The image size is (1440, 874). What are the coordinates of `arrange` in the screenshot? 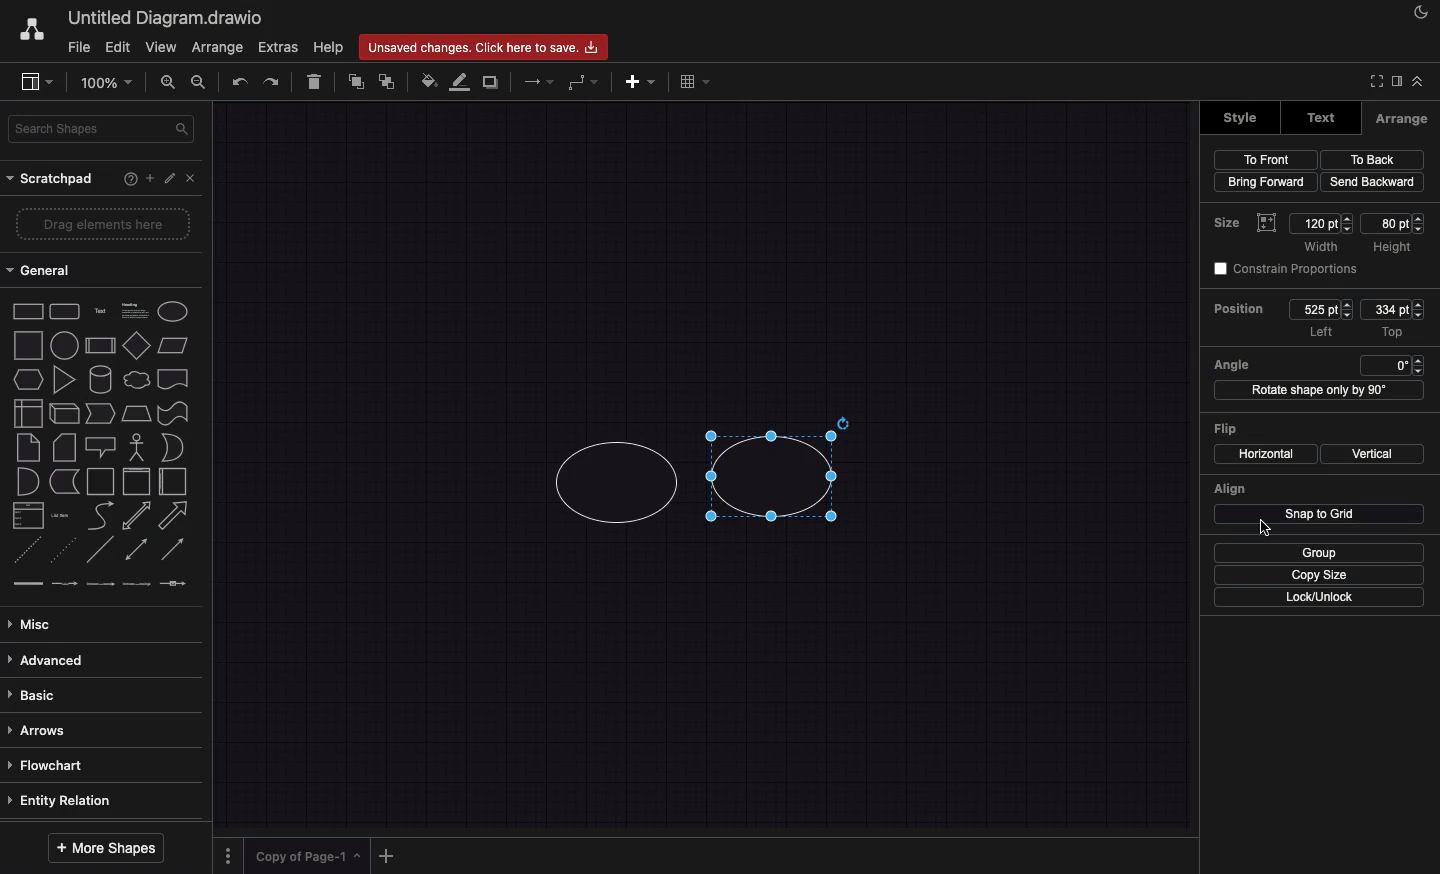 It's located at (1400, 119).